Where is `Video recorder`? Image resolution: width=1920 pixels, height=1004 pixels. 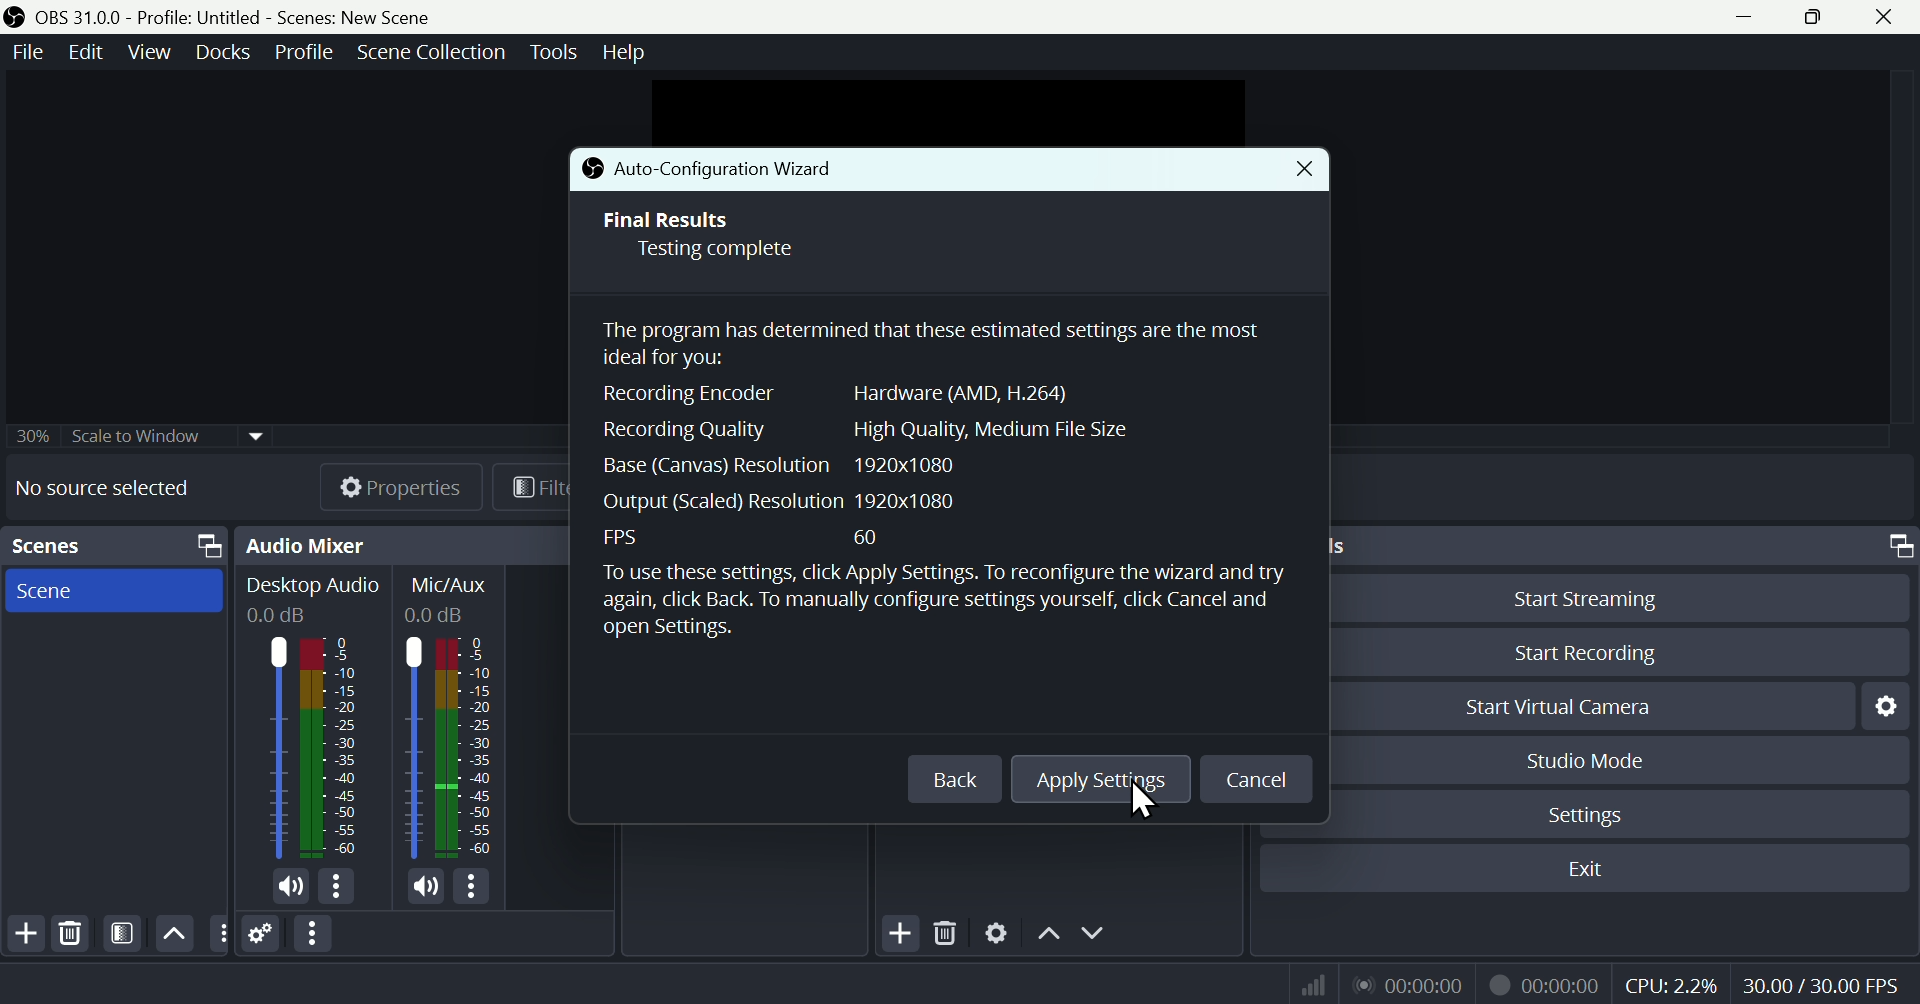
Video recorder is located at coordinates (1543, 982).